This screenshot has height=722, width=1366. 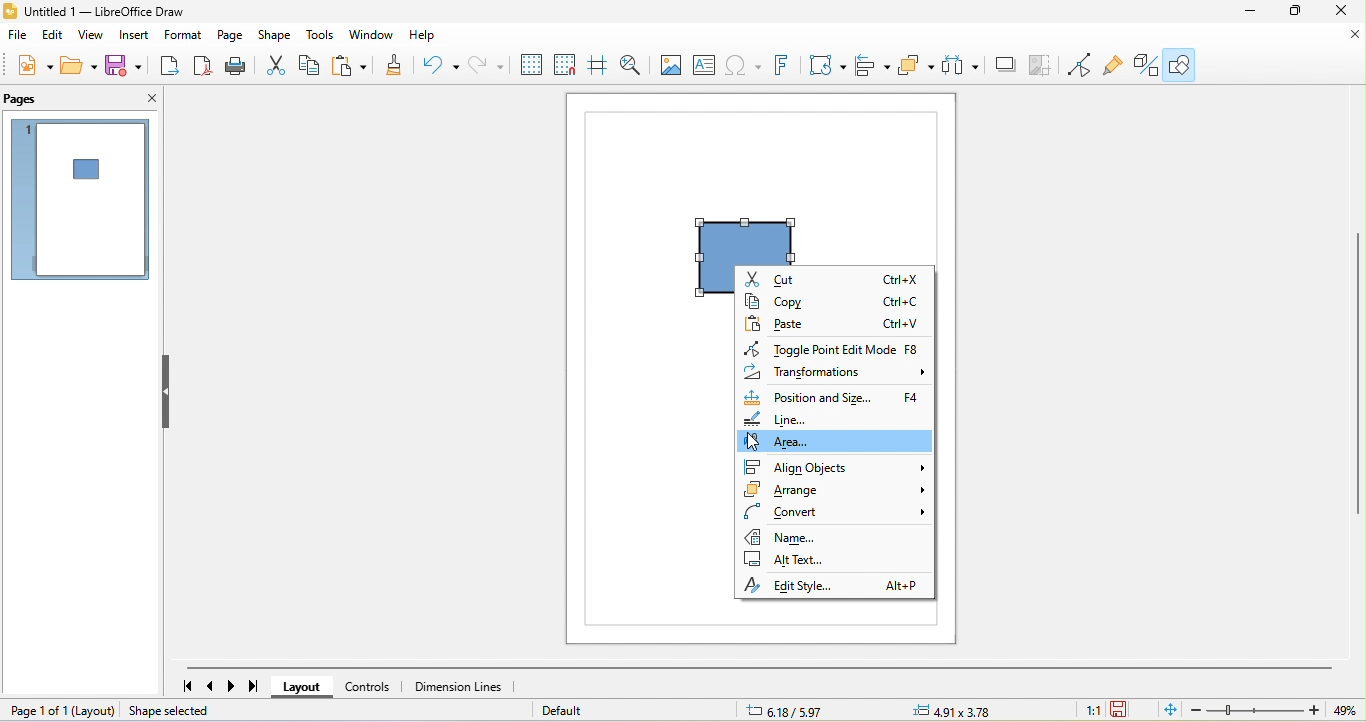 What do you see at coordinates (824, 65) in the screenshot?
I see `transformation` at bounding box center [824, 65].